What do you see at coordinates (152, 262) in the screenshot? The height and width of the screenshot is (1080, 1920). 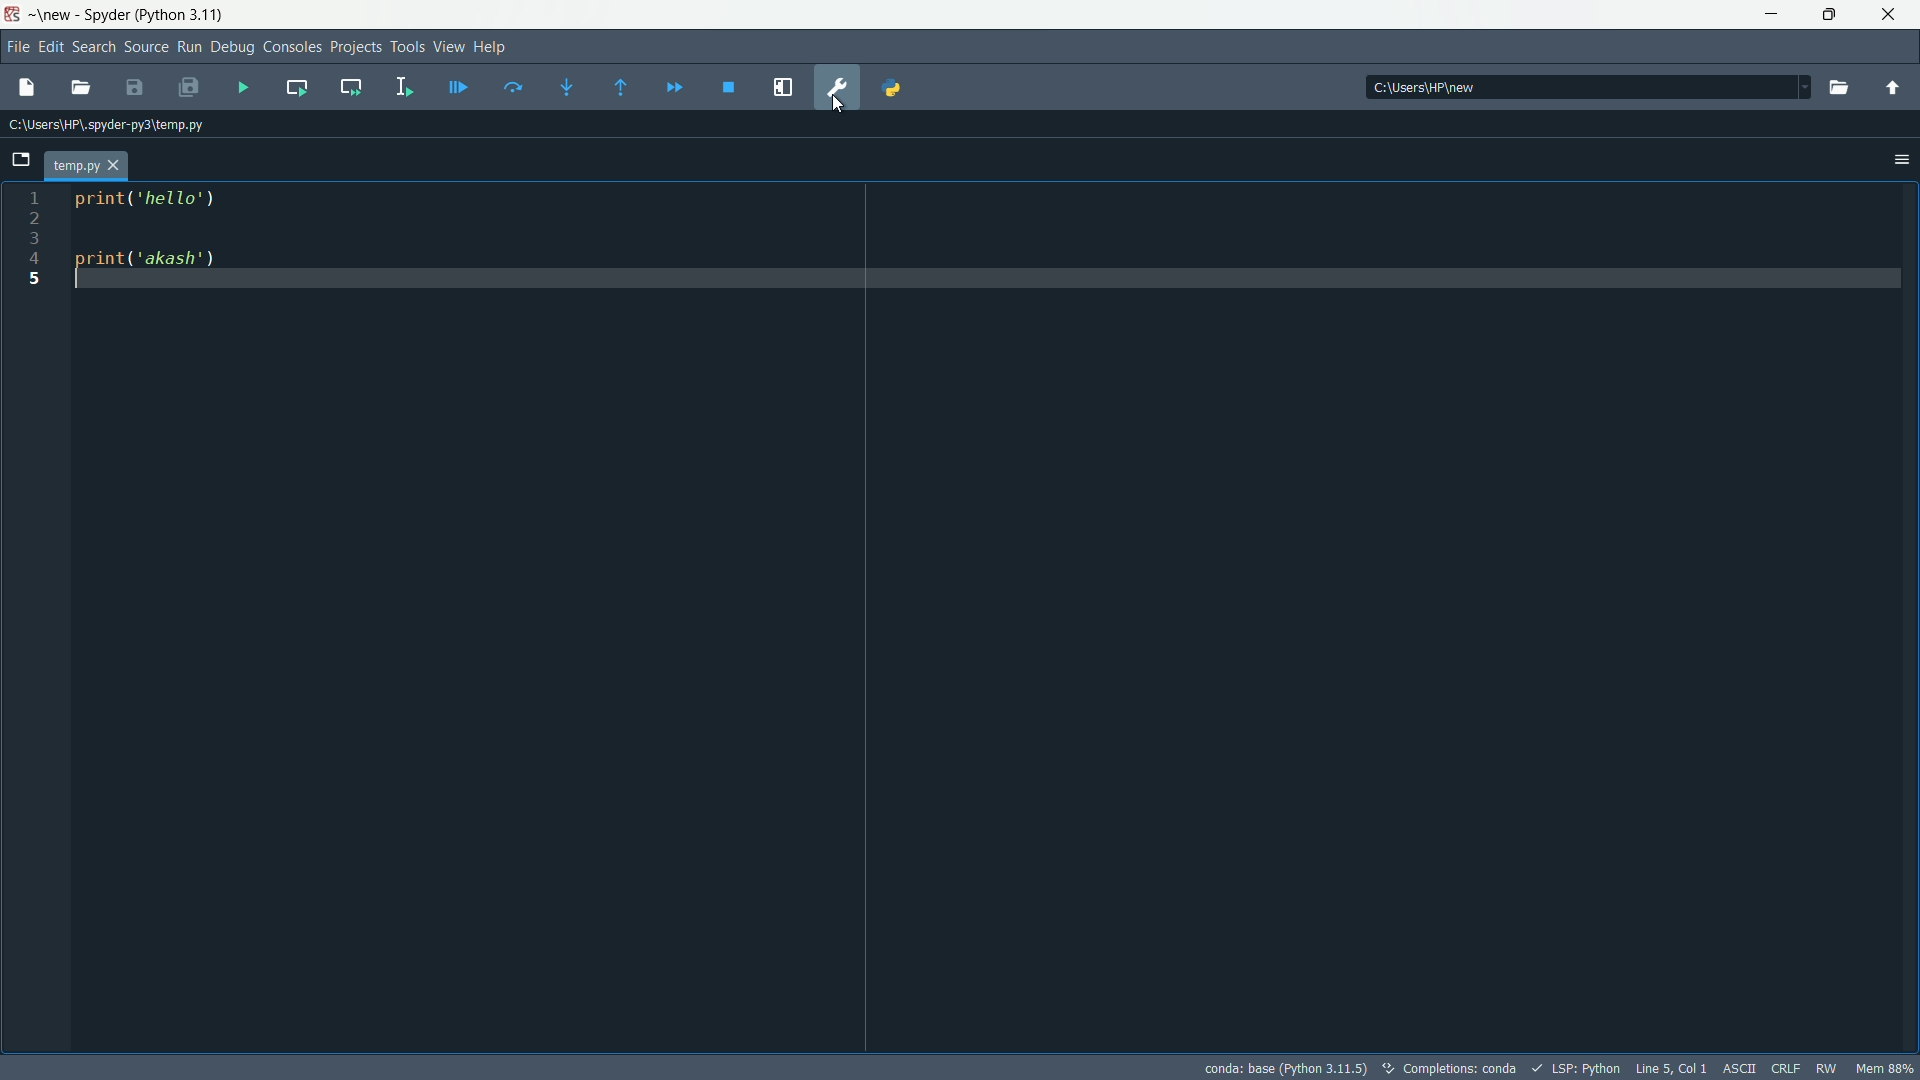 I see `print( ‘akash')` at bounding box center [152, 262].